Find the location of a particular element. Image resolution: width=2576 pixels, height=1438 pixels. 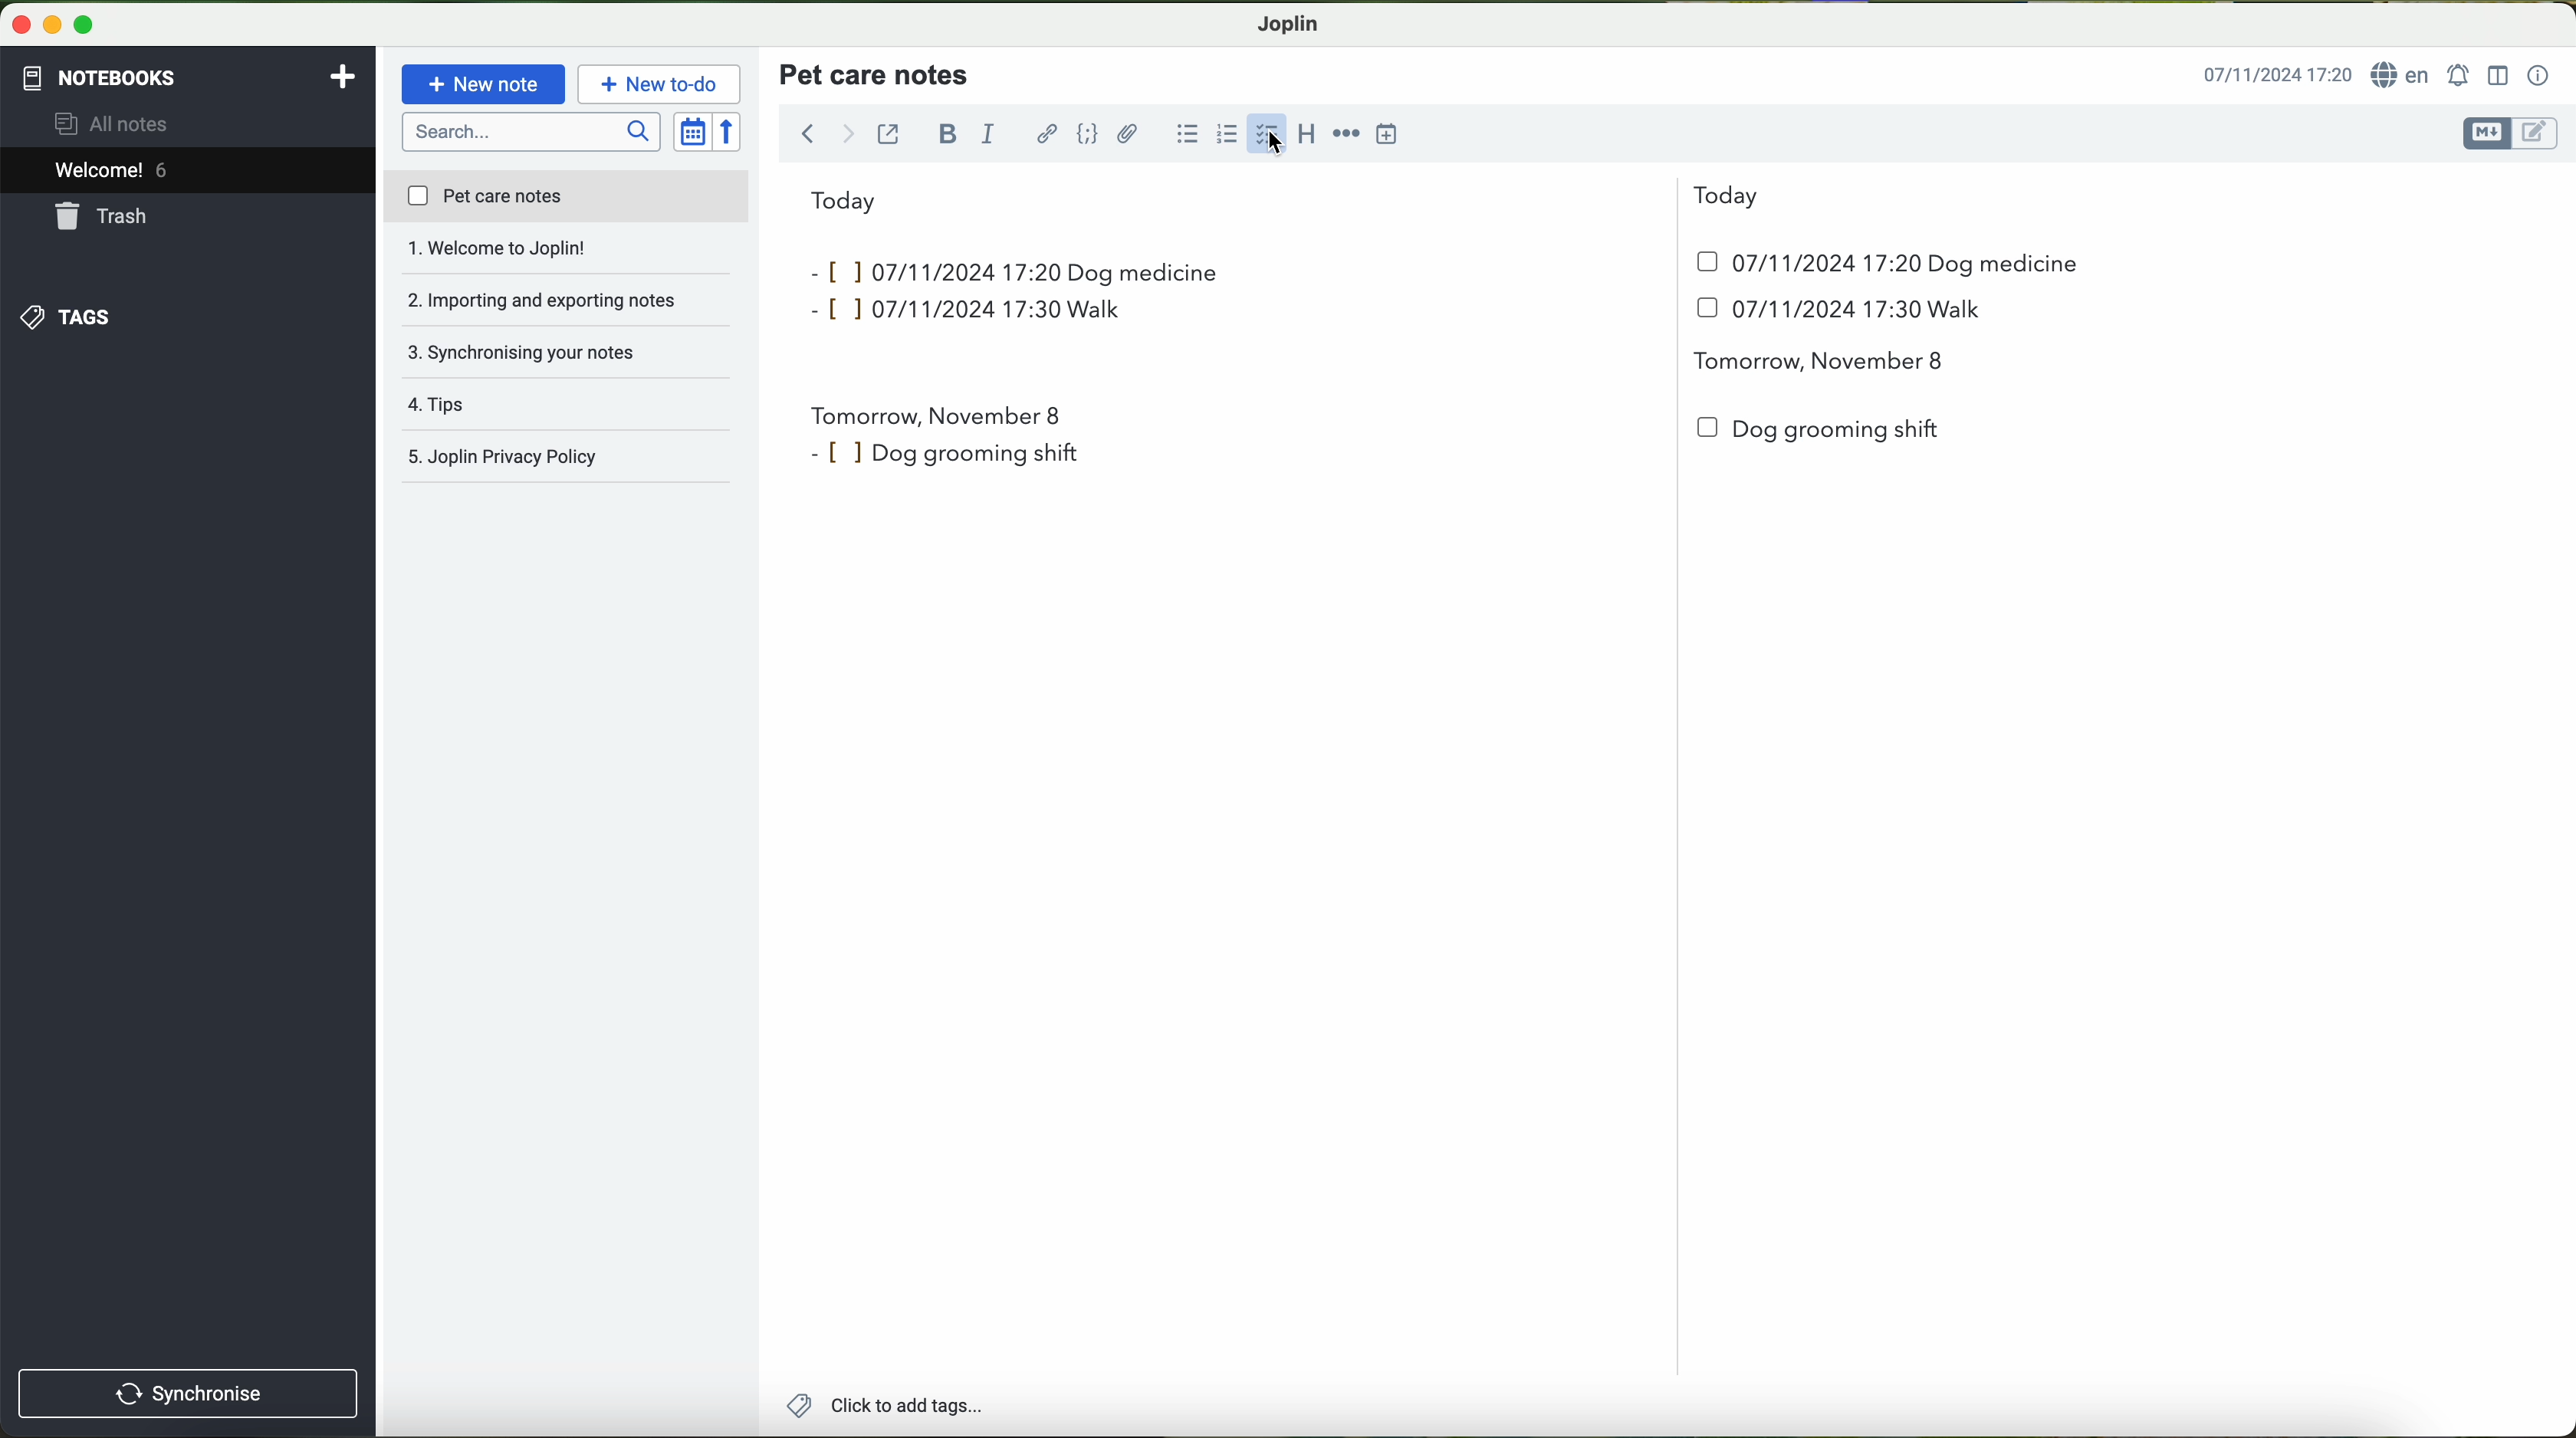

inputs is located at coordinates (927, 270).